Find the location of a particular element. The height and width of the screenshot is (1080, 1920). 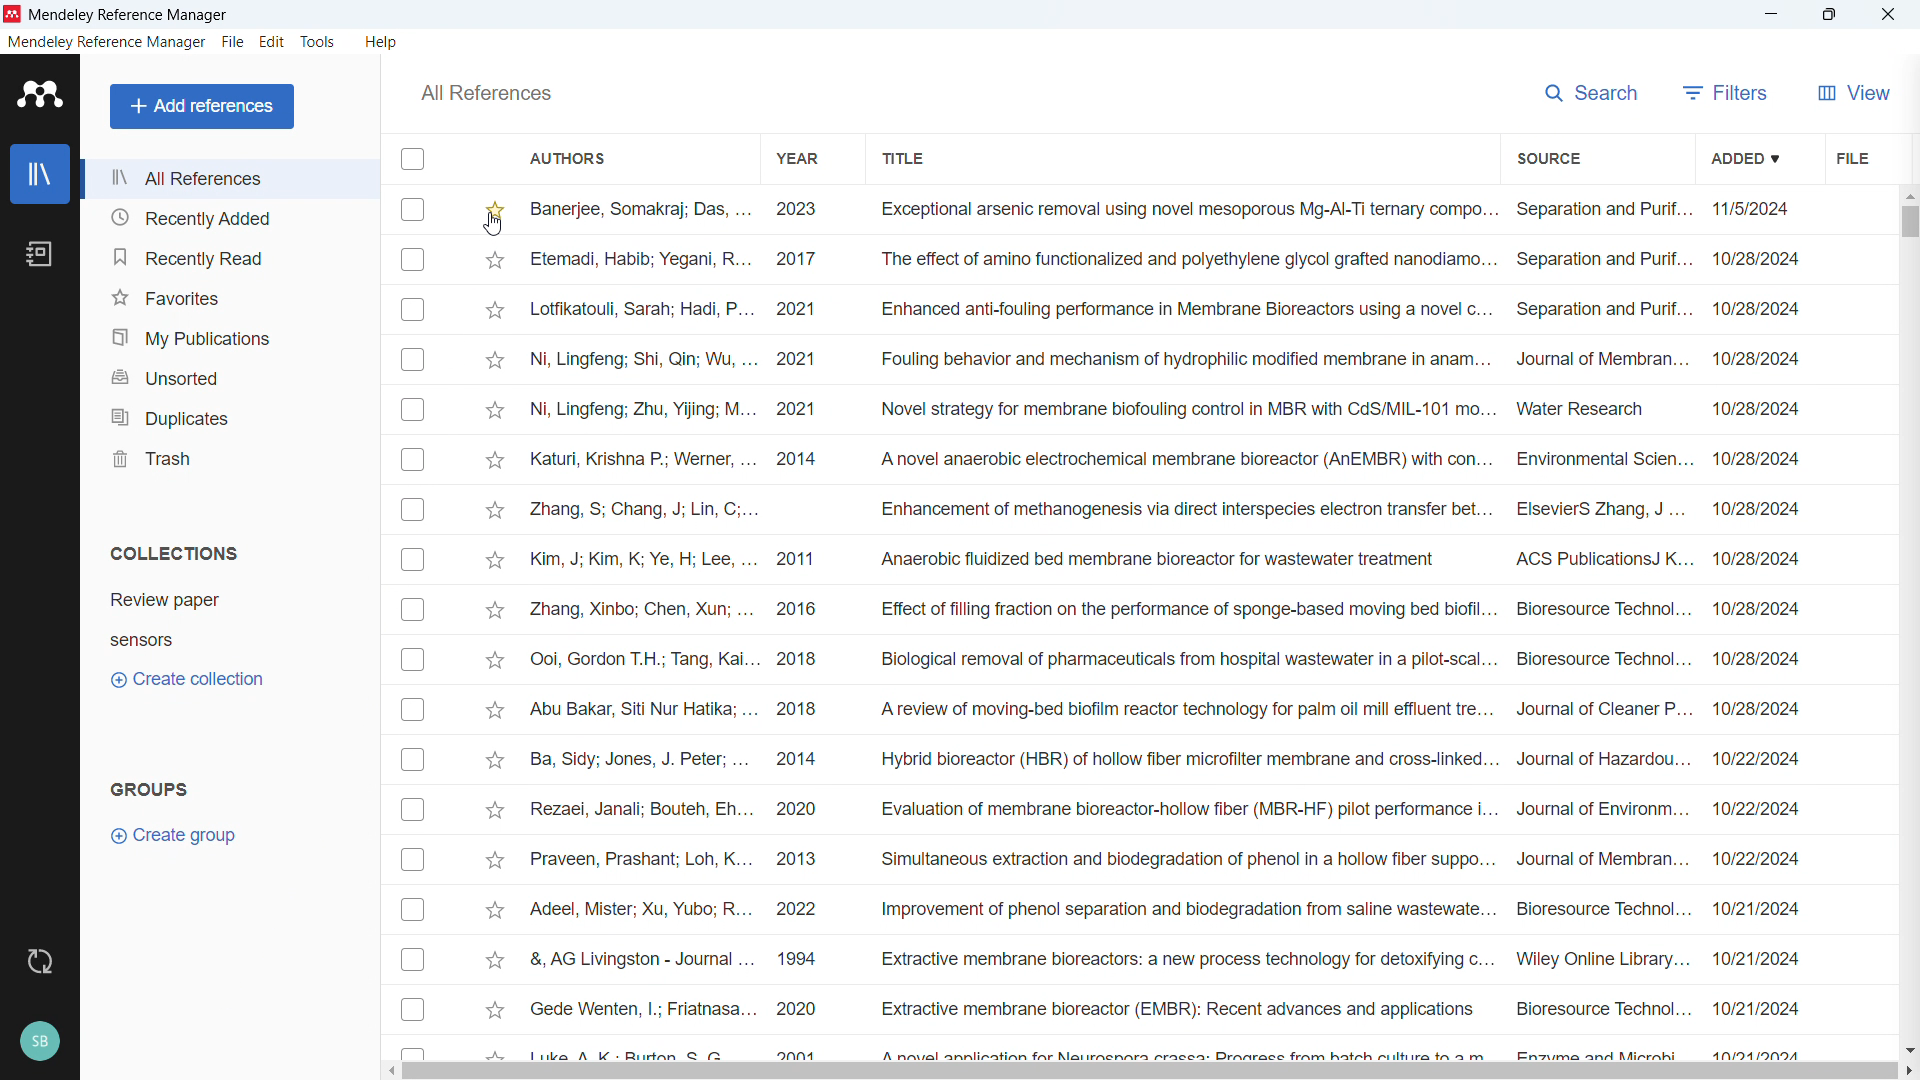

Year of publication for individual entries  is located at coordinates (796, 626).